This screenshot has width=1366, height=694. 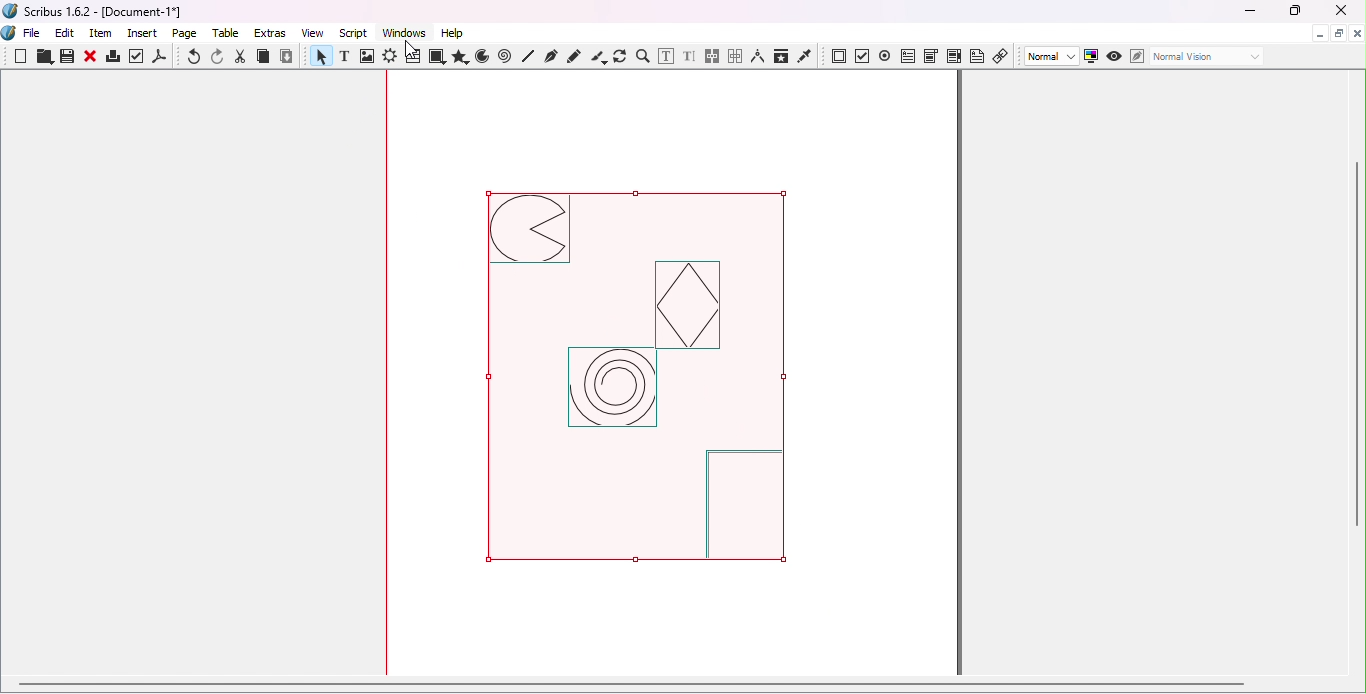 I want to click on Zoom in or out, so click(x=642, y=56).